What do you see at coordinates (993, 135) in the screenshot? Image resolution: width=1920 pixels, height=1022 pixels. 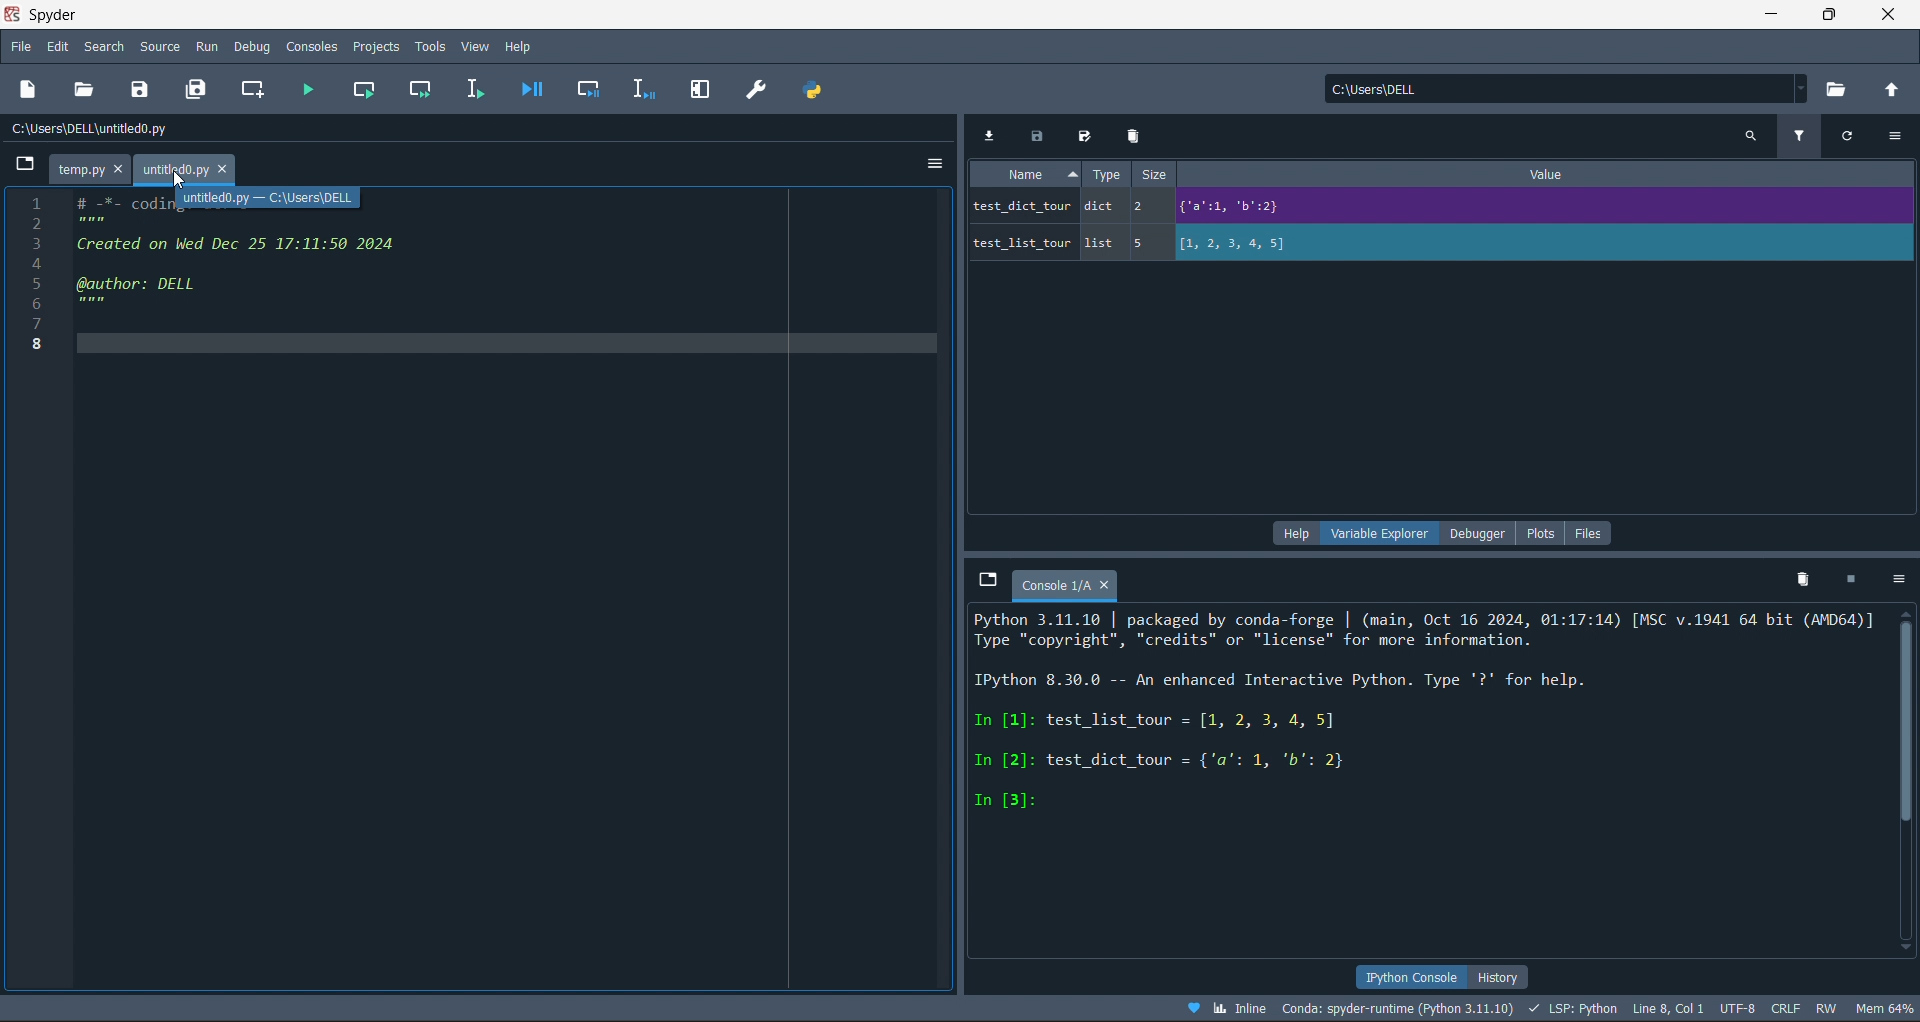 I see `import data ` at bounding box center [993, 135].